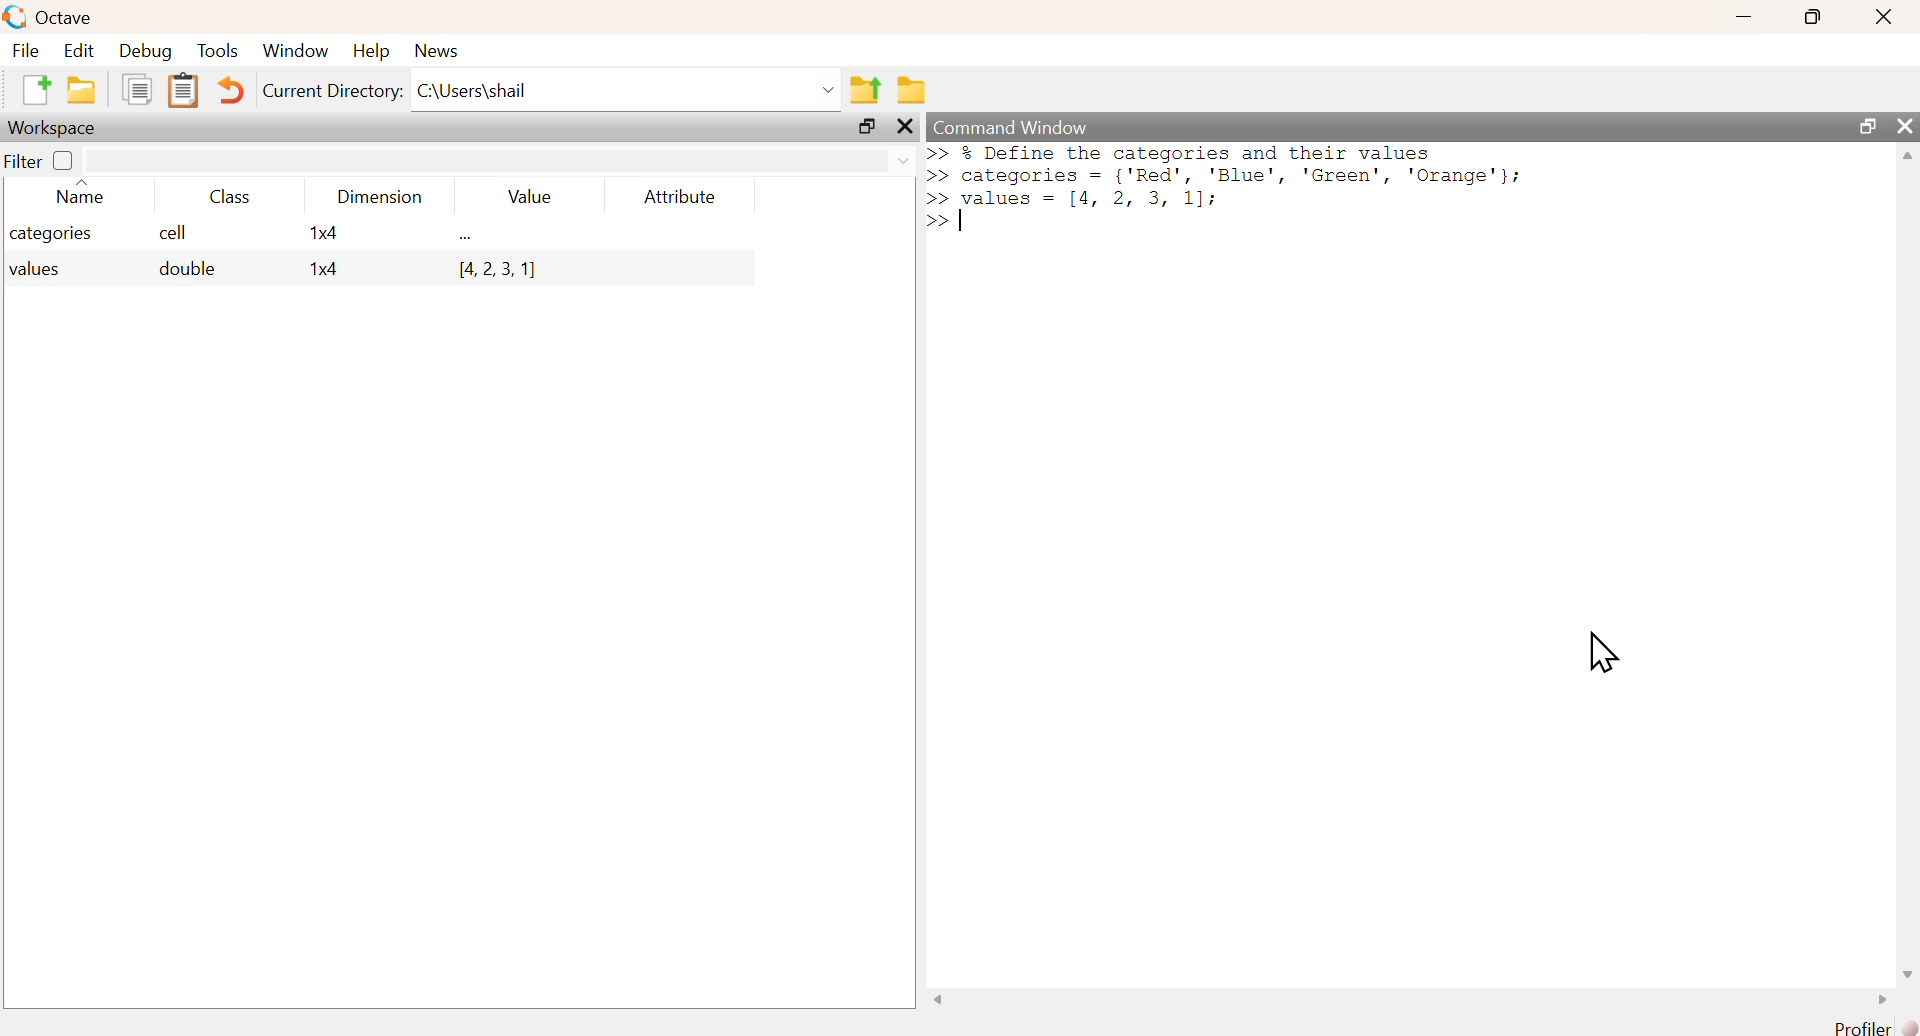  I want to click on minimize, so click(1744, 17).